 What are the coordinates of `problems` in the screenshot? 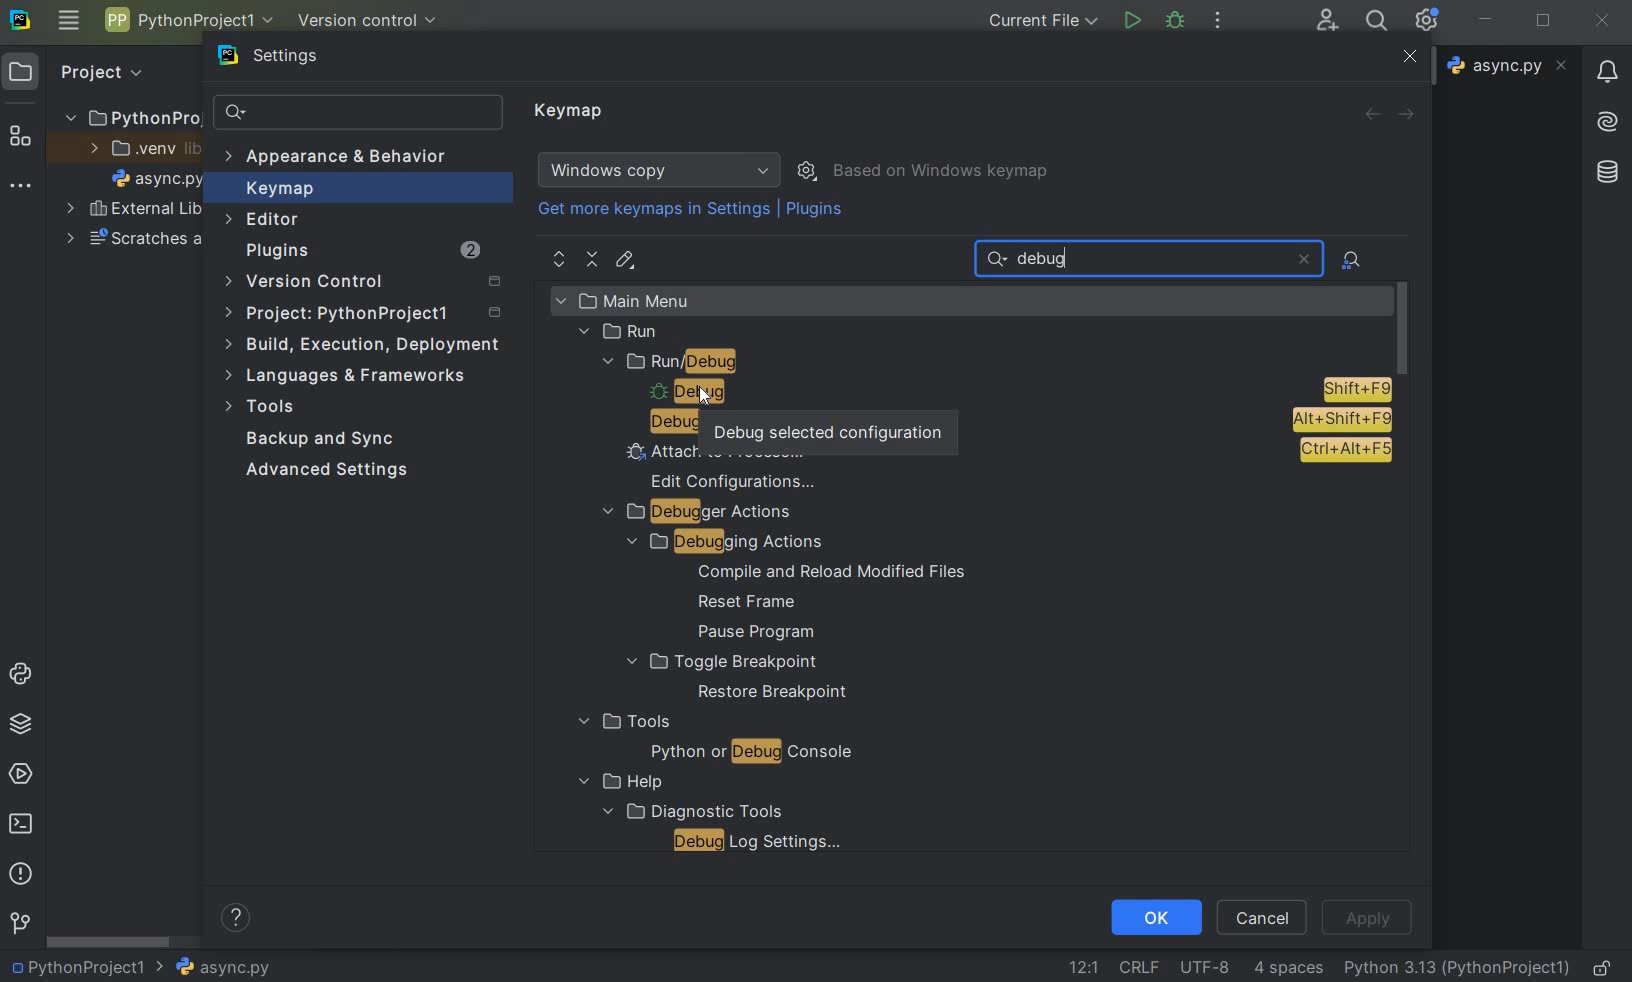 It's located at (19, 872).